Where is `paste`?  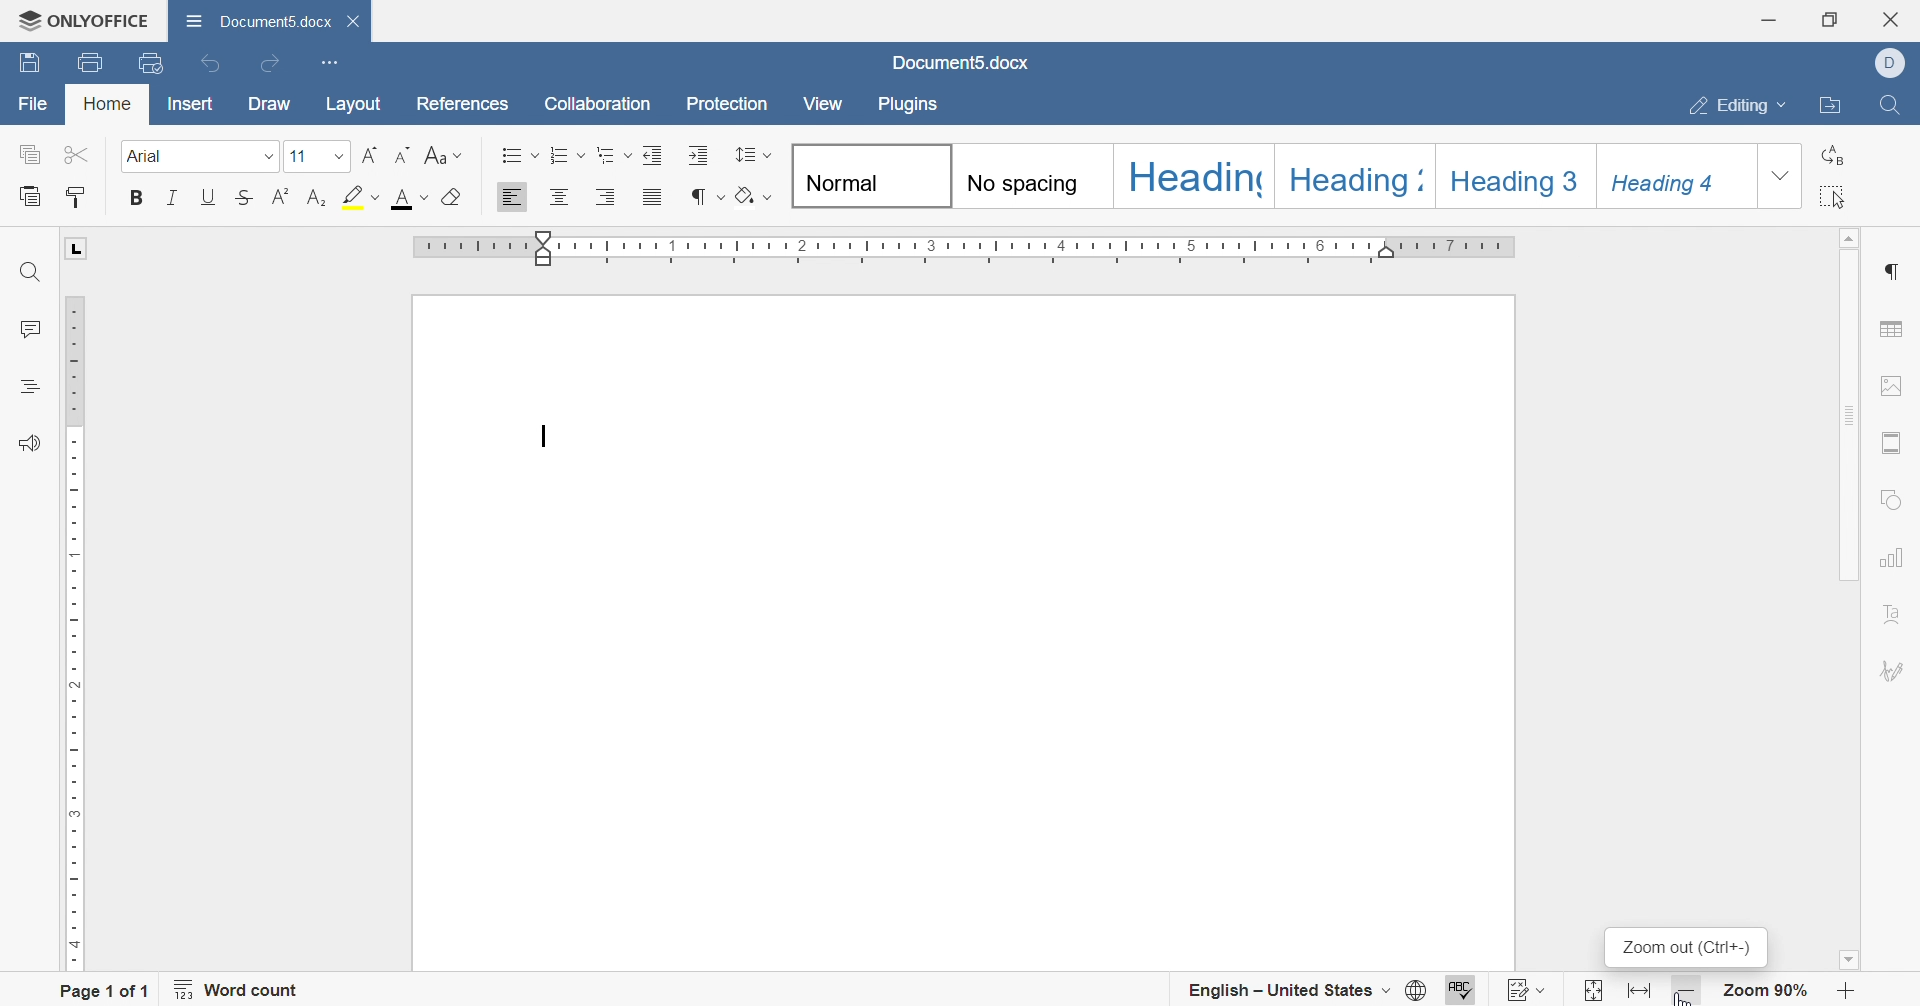
paste is located at coordinates (26, 197).